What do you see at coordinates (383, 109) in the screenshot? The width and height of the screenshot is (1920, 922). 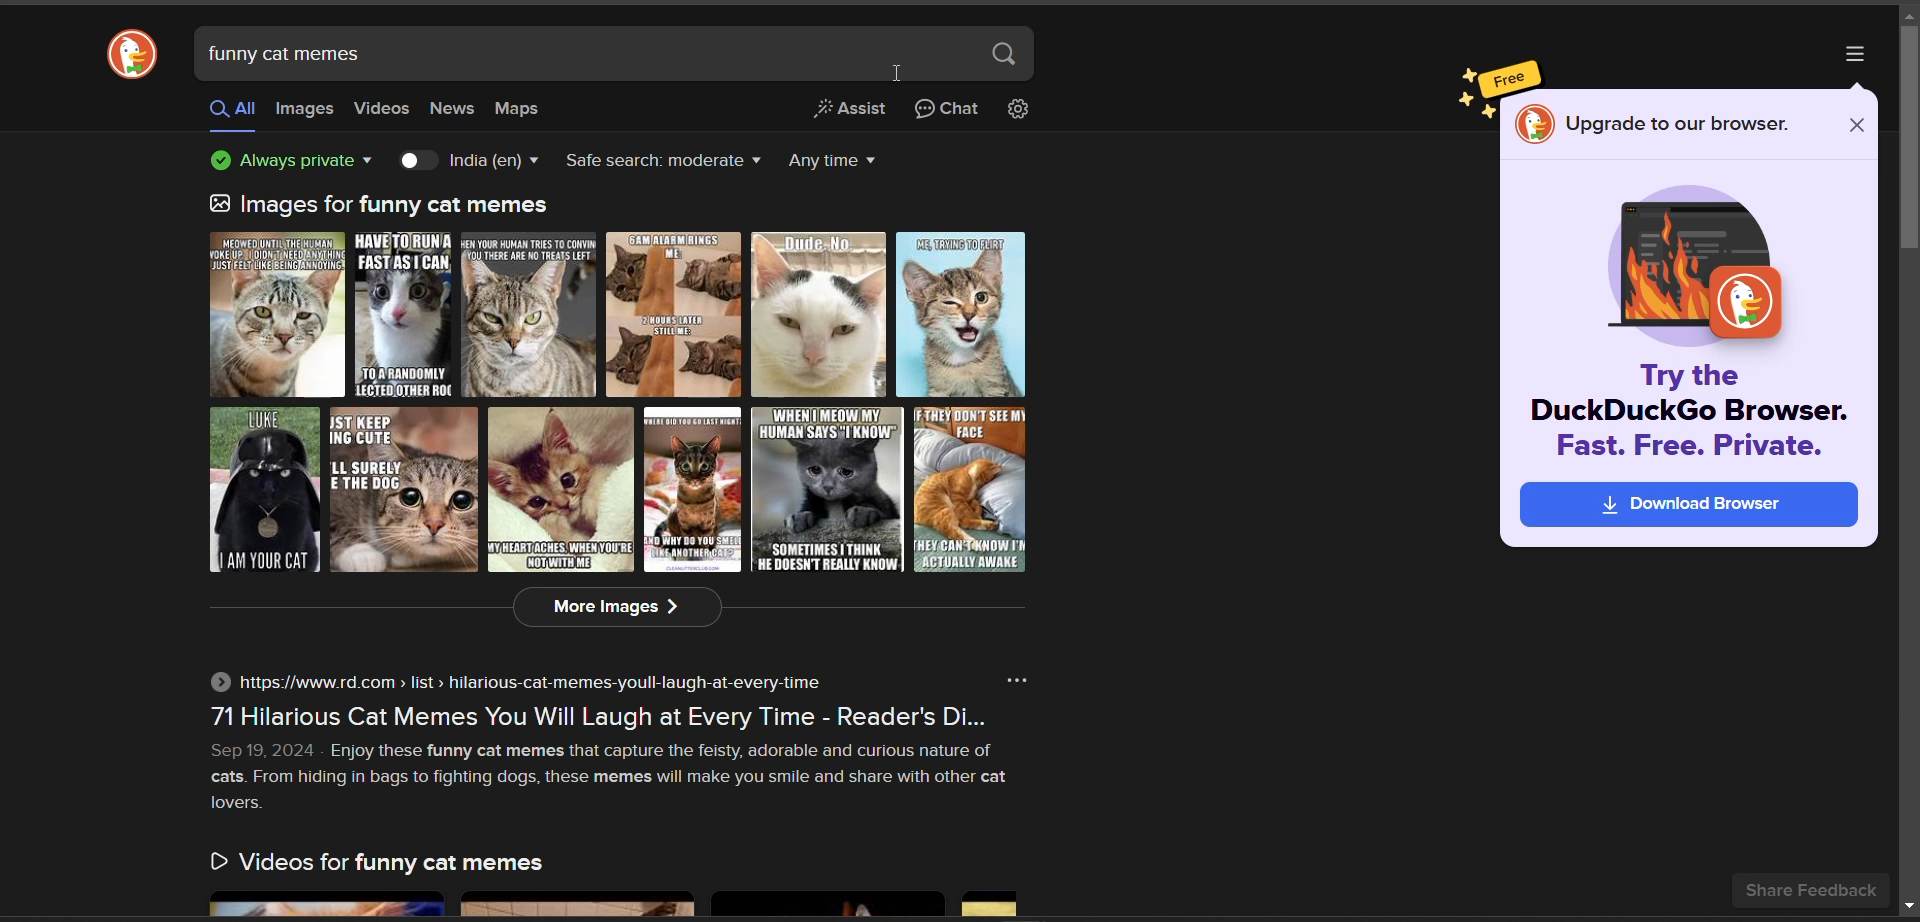 I see `videos` at bounding box center [383, 109].